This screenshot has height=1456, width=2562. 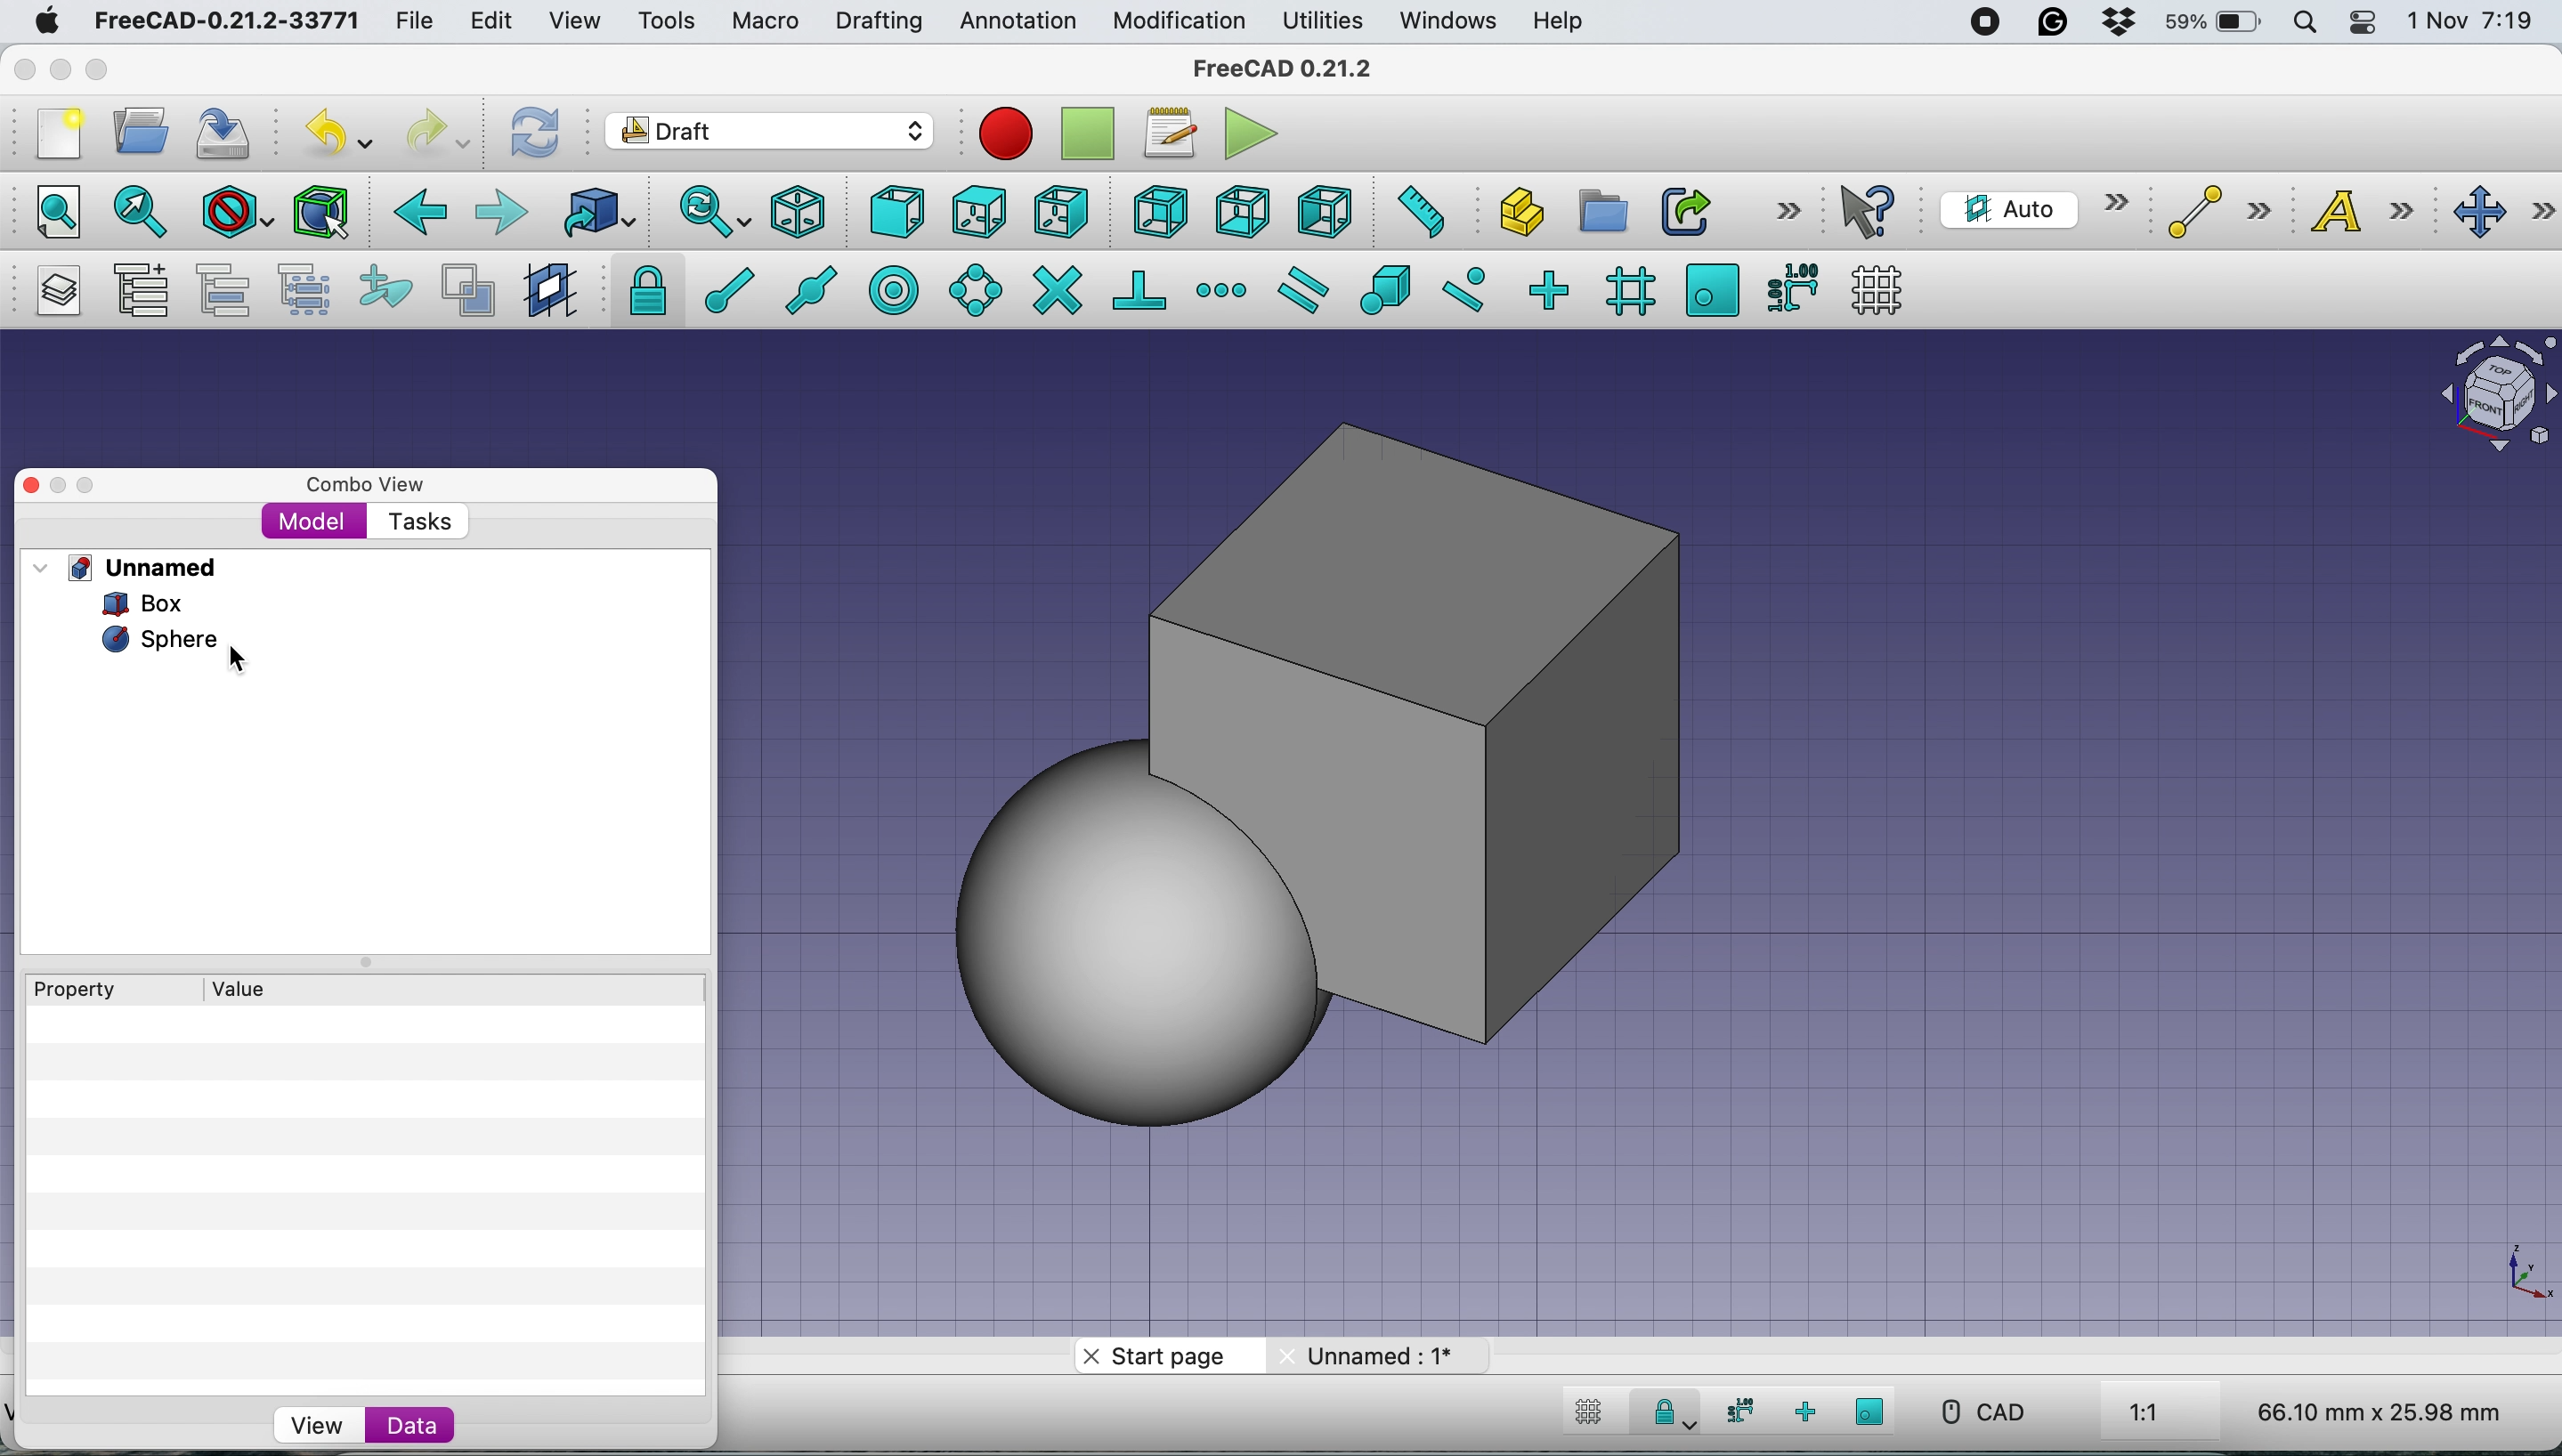 I want to click on maximise, so click(x=95, y=482).